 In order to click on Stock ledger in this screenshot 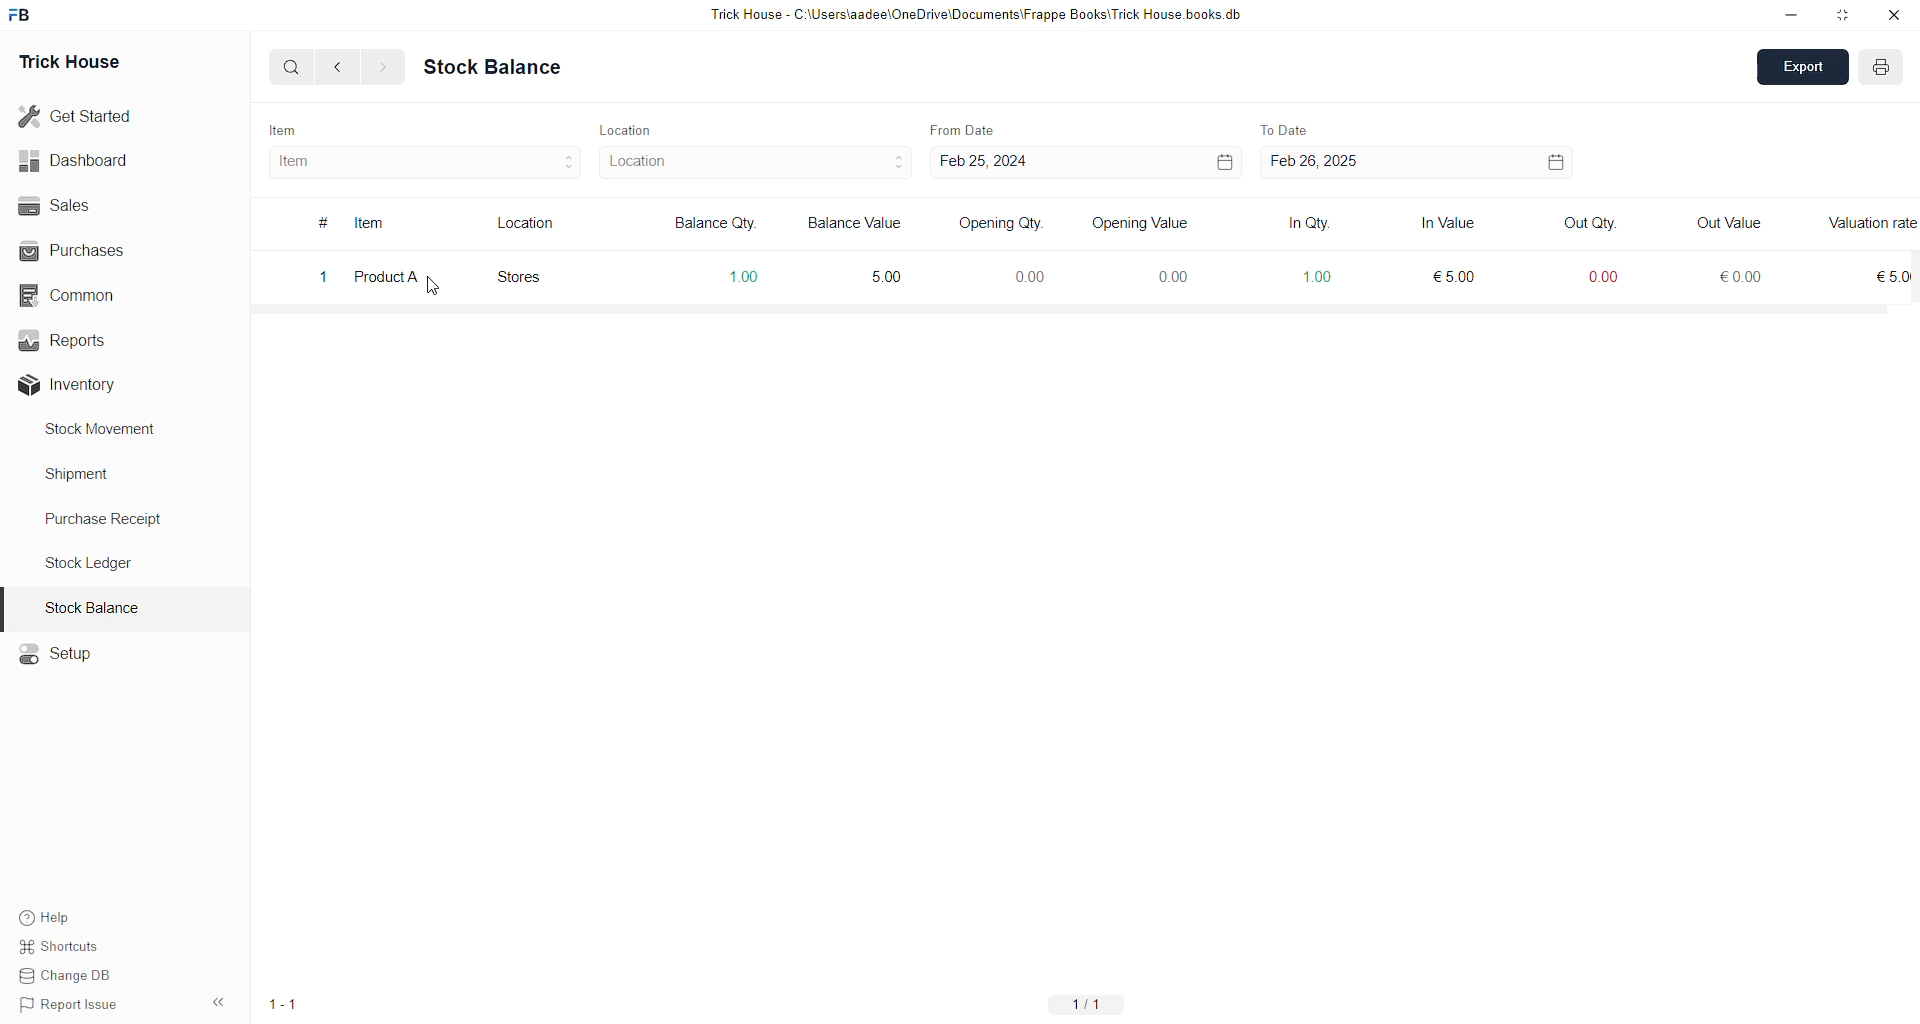, I will do `click(97, 565)`.